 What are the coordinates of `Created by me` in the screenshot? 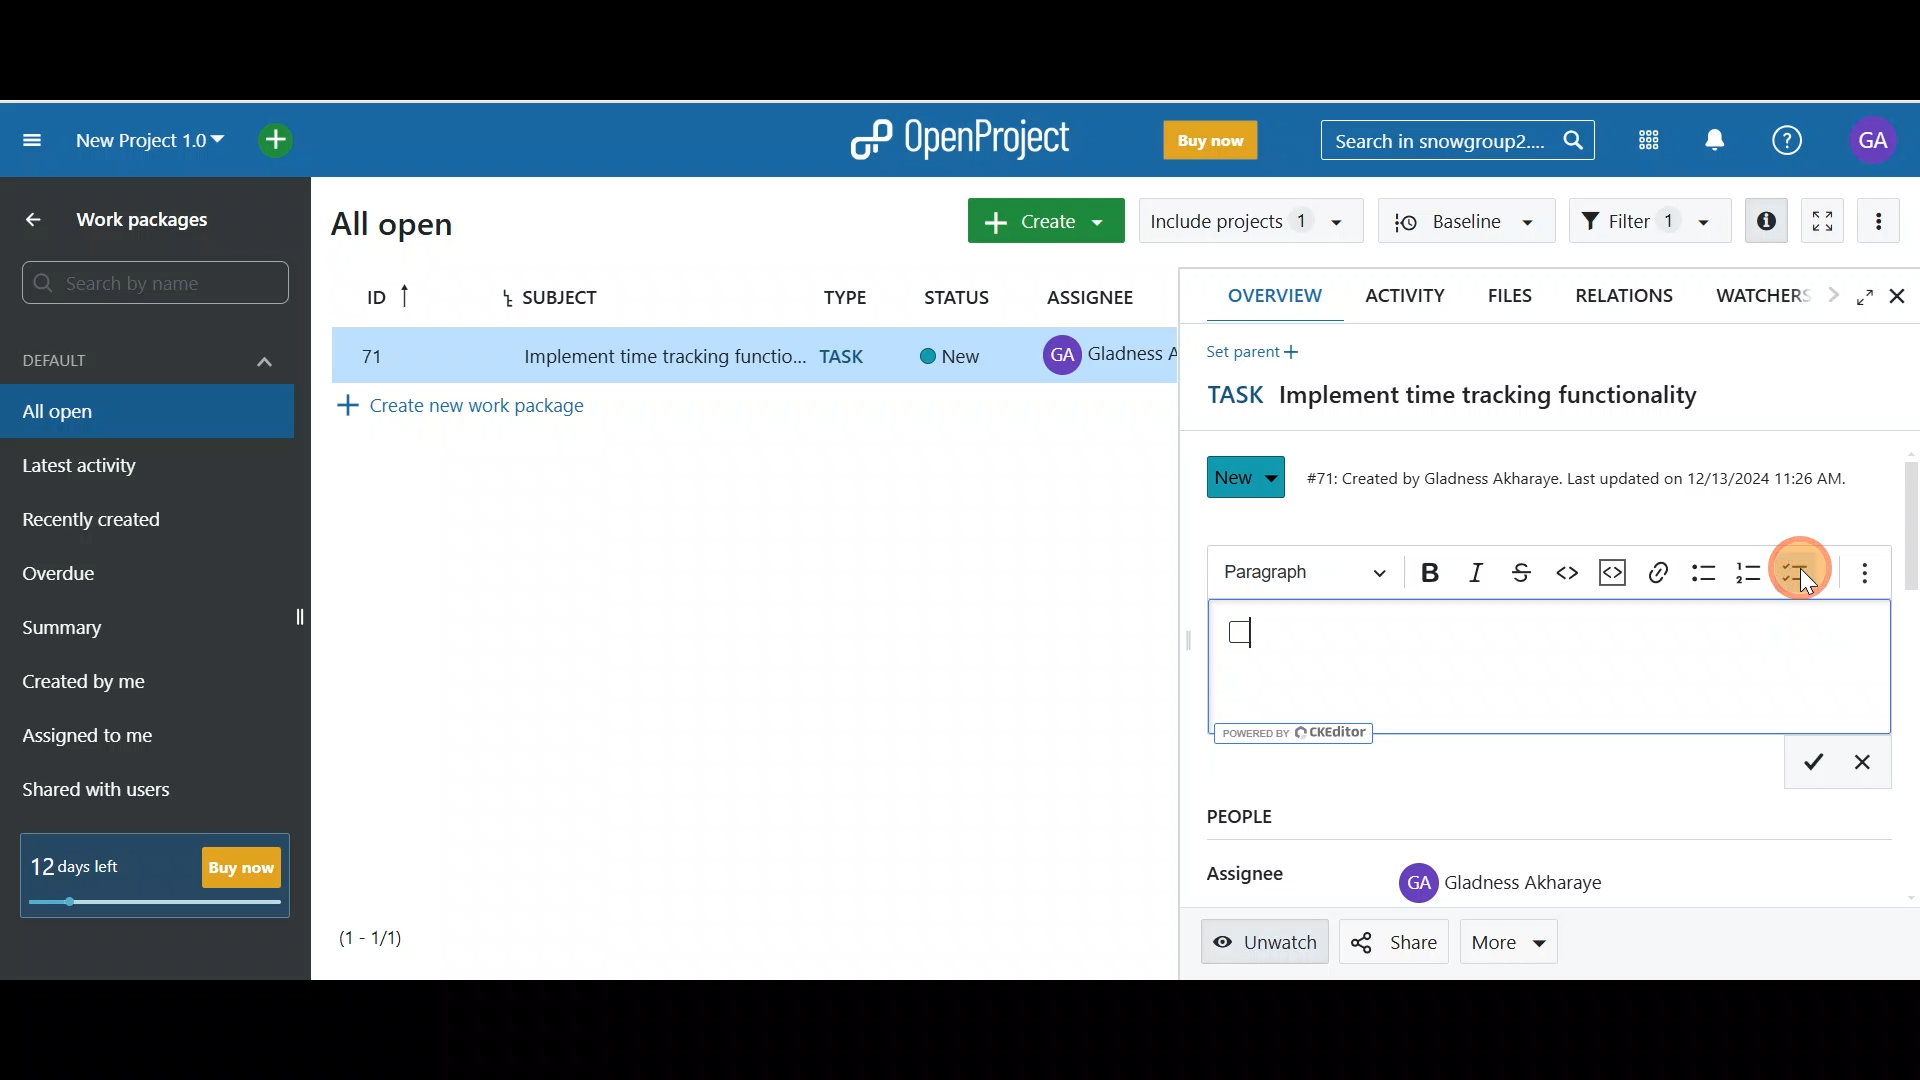 It's located at (112, 674).